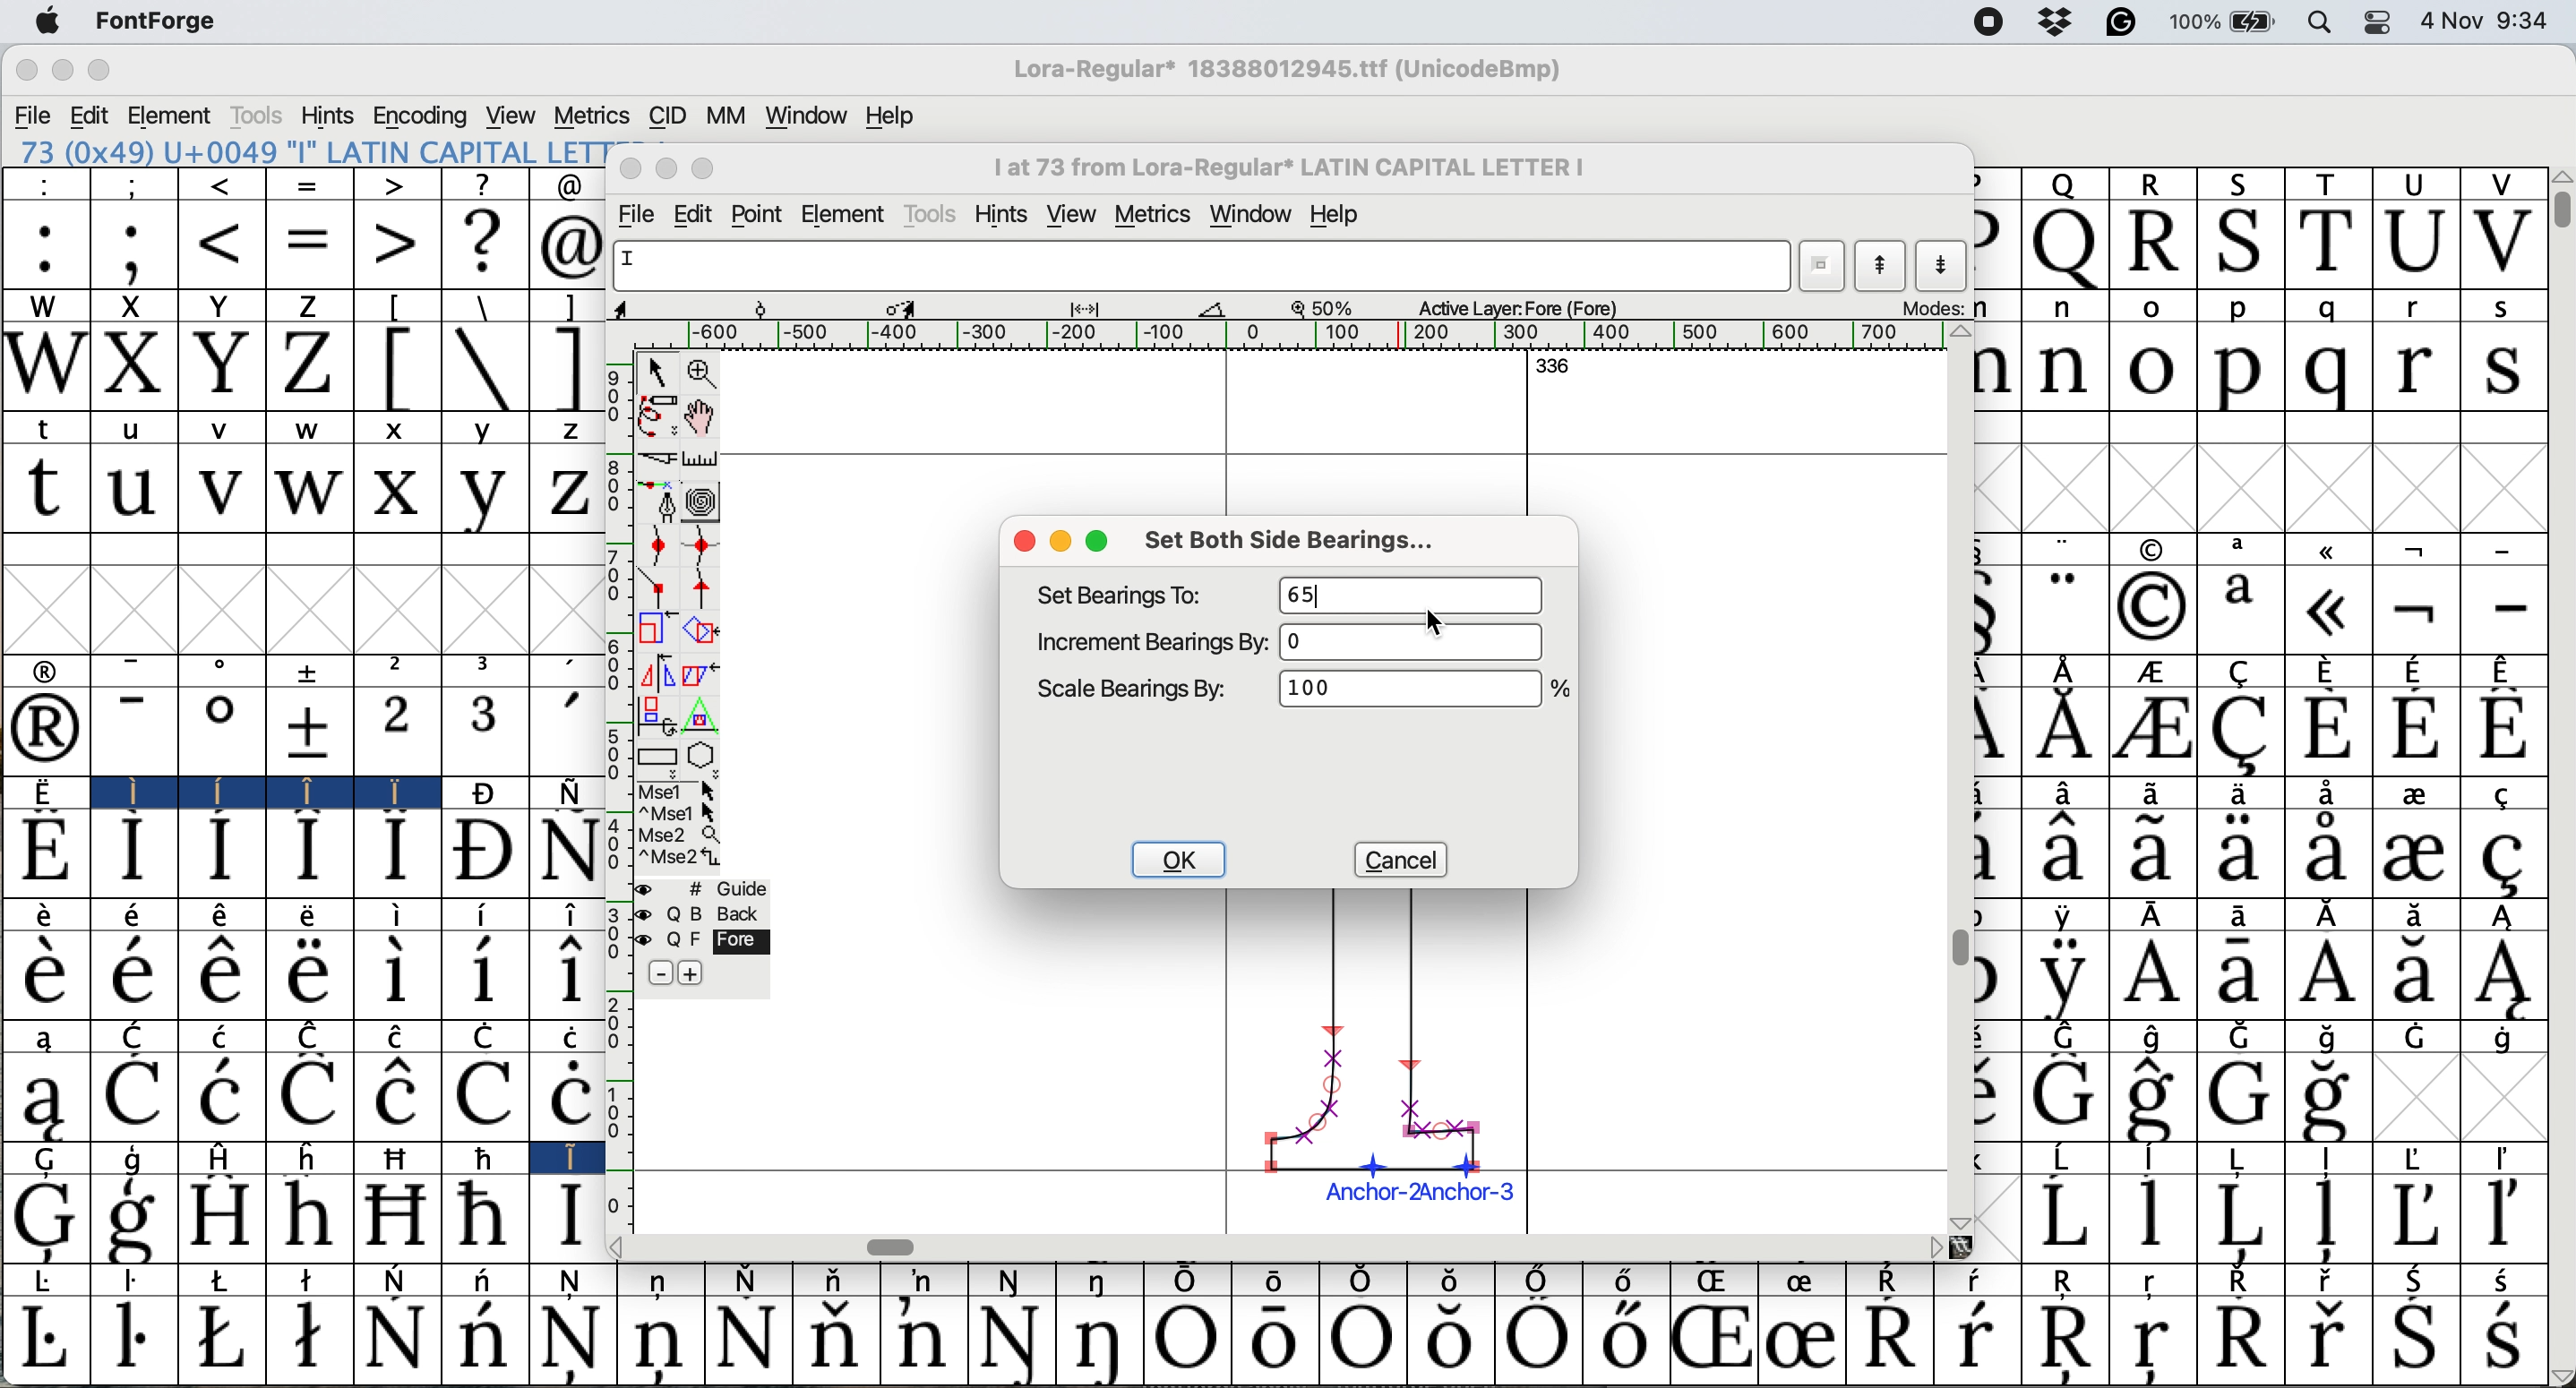  What do you see at coordinates (1356, 1342) in the screenshot?
I see `Symbol` at bounding box center [1356, 1342].